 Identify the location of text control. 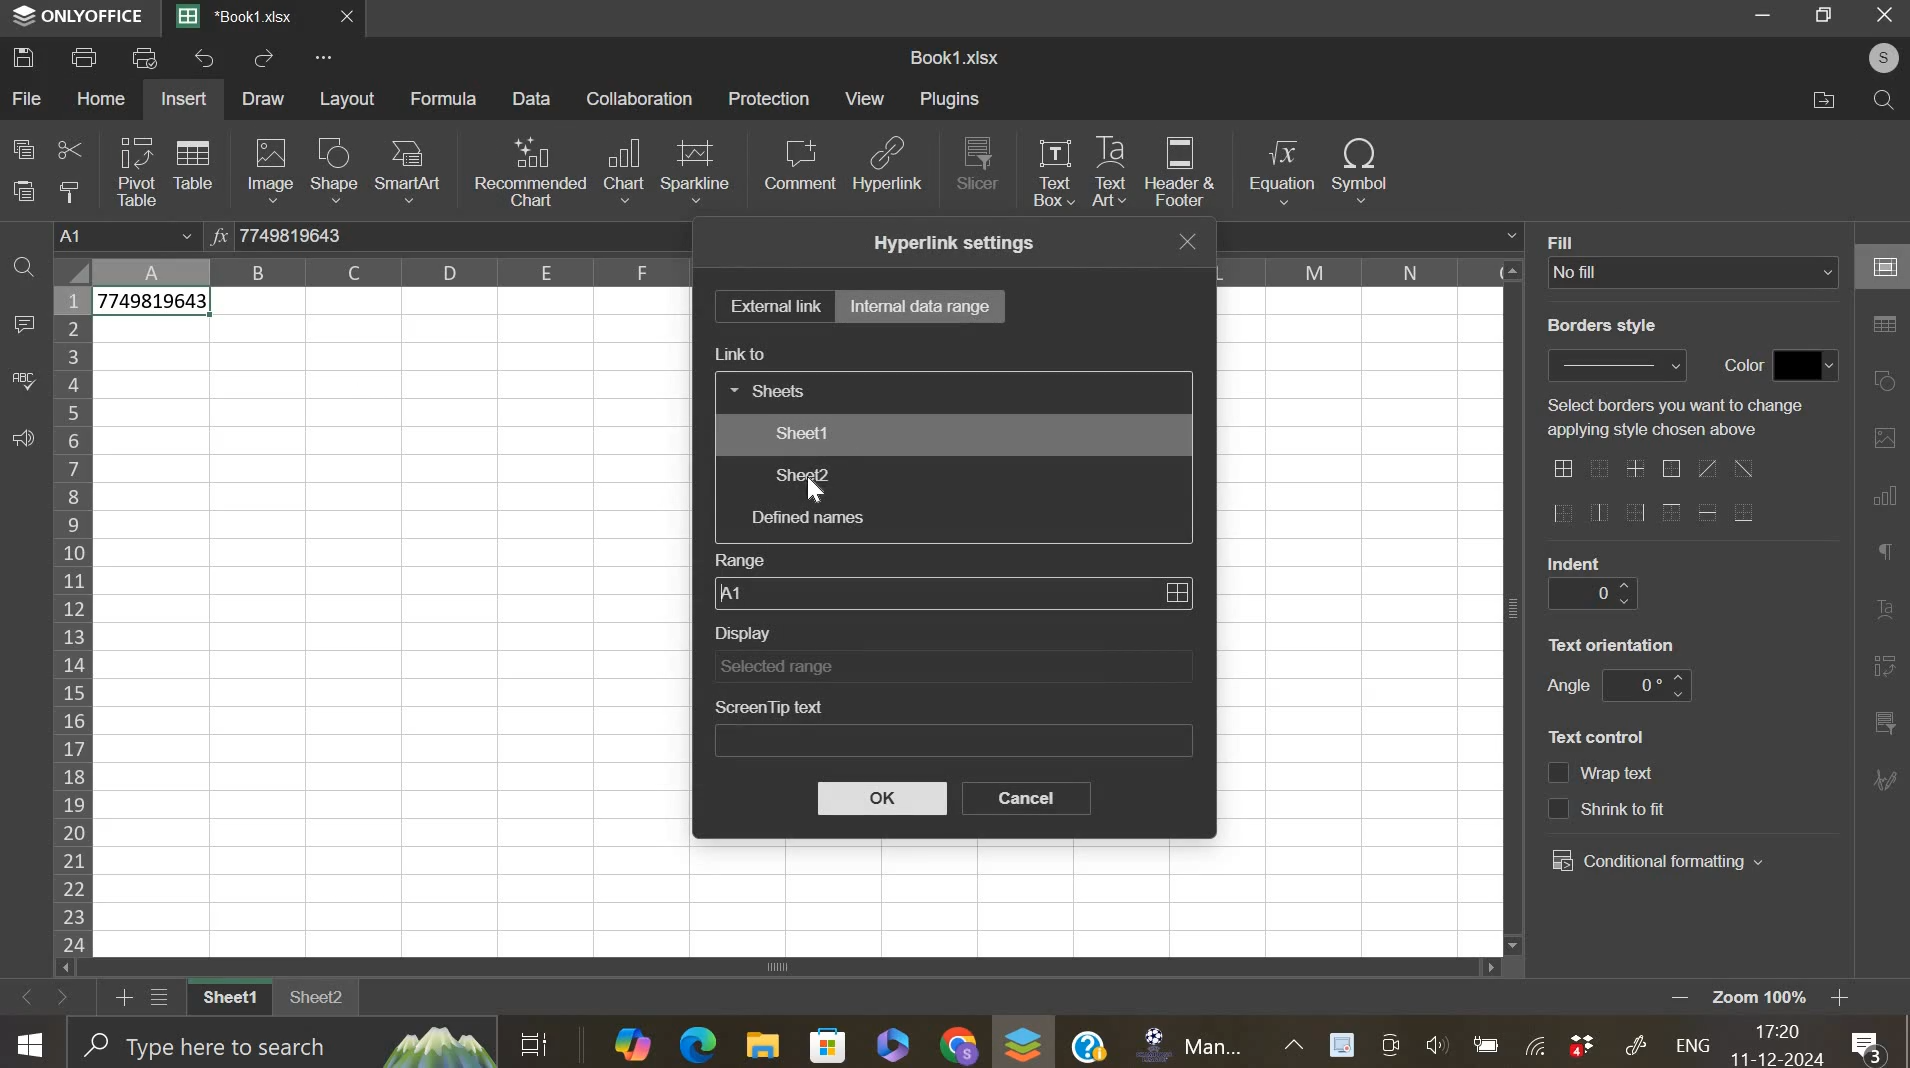
(1608, 791).